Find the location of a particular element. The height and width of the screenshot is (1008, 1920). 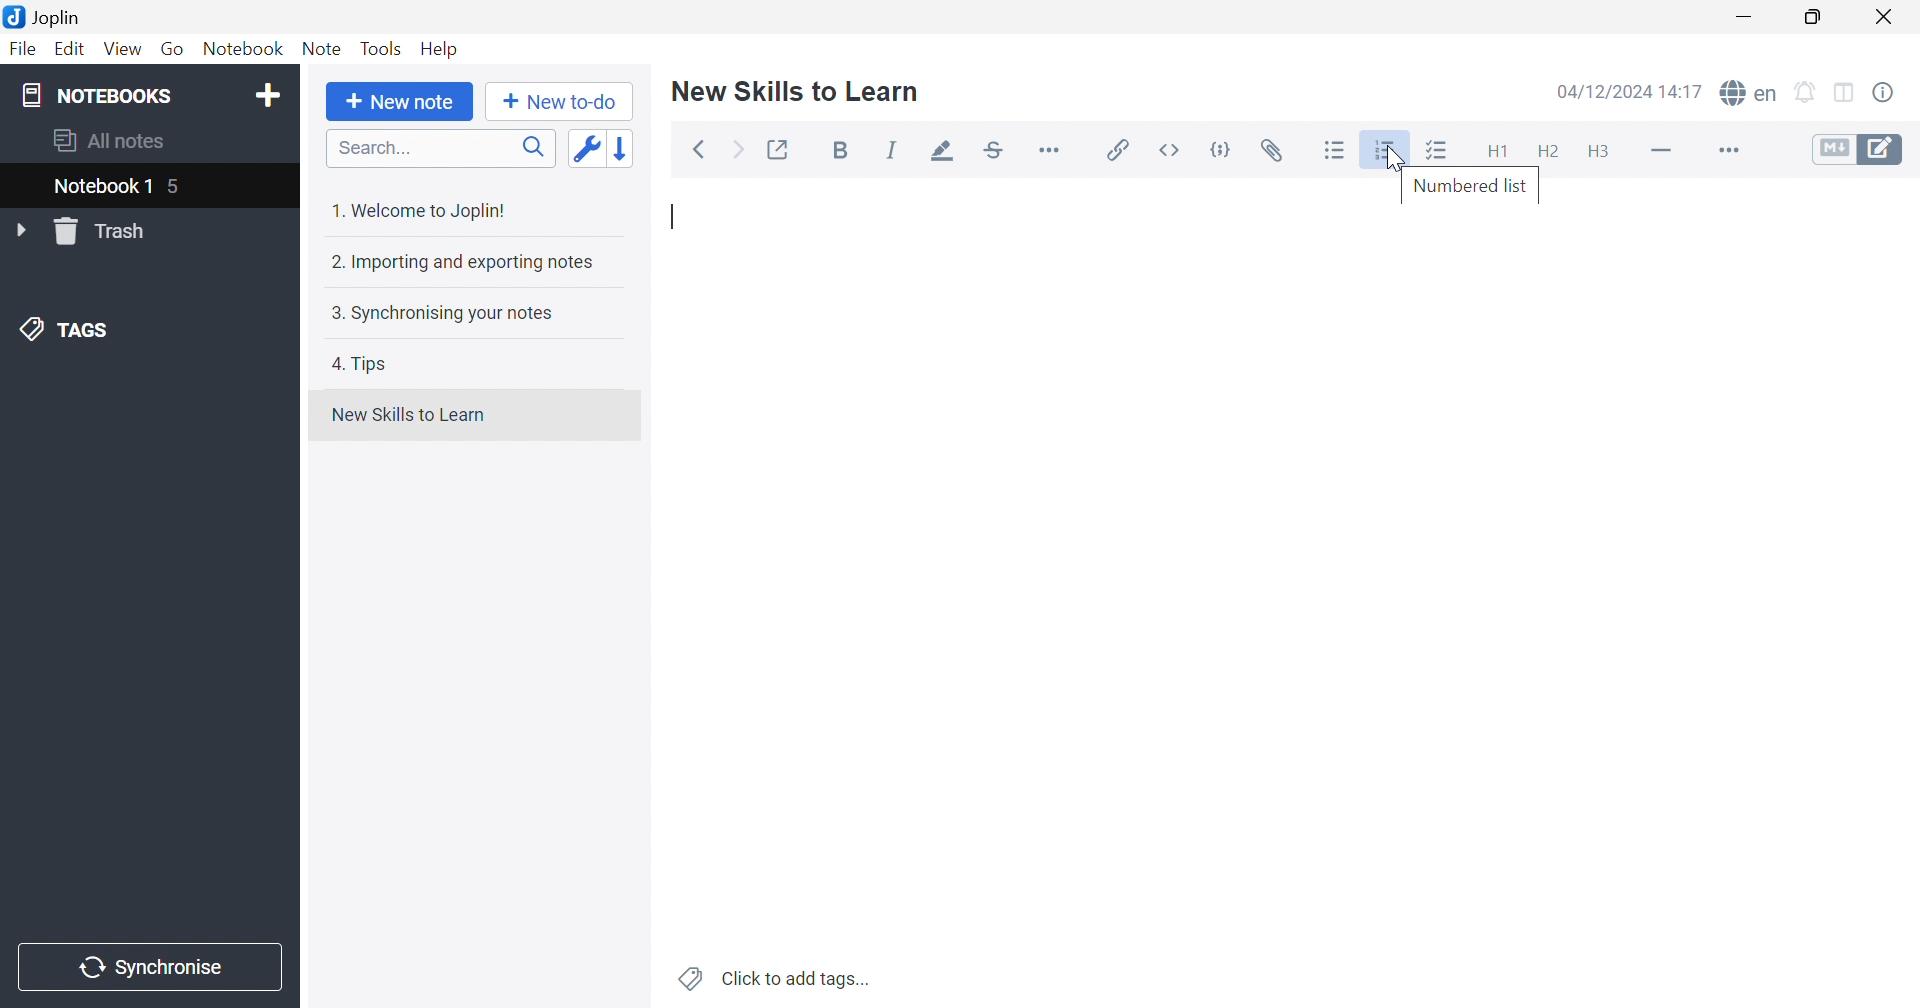

4. Tips is located at coordinates (360, 364).